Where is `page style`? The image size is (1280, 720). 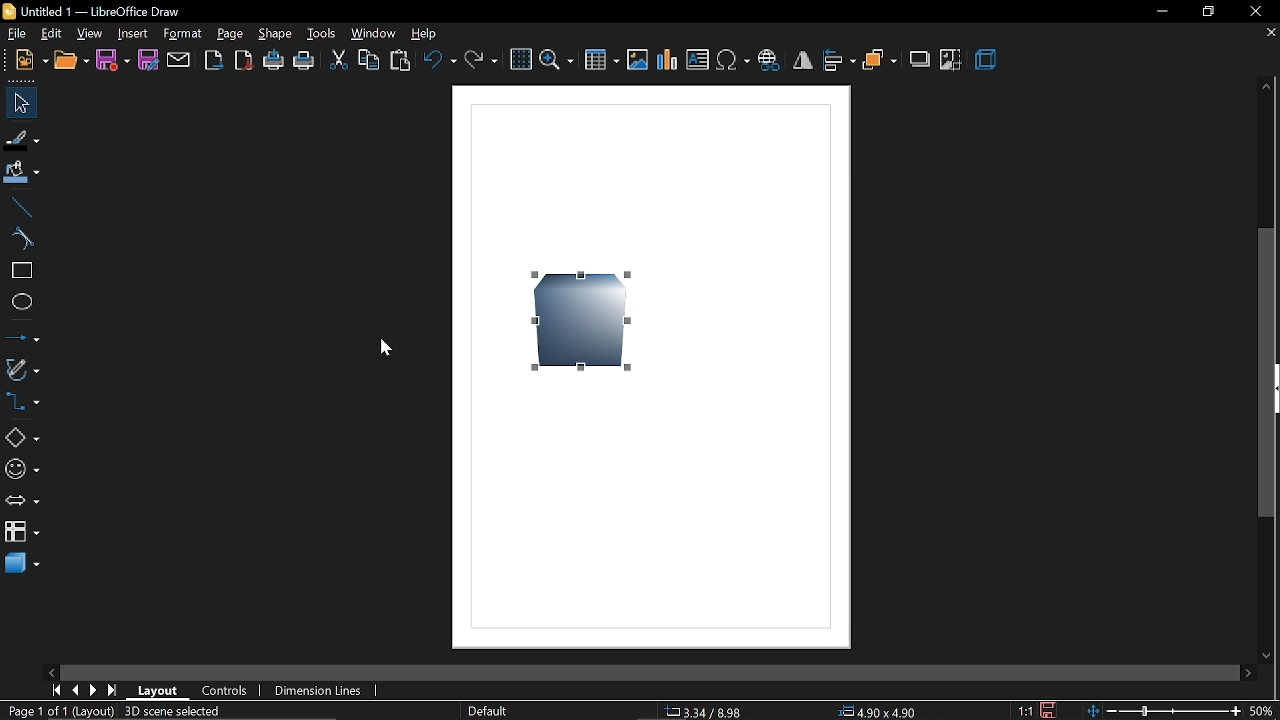 page style is located at coordinates (487, 710).